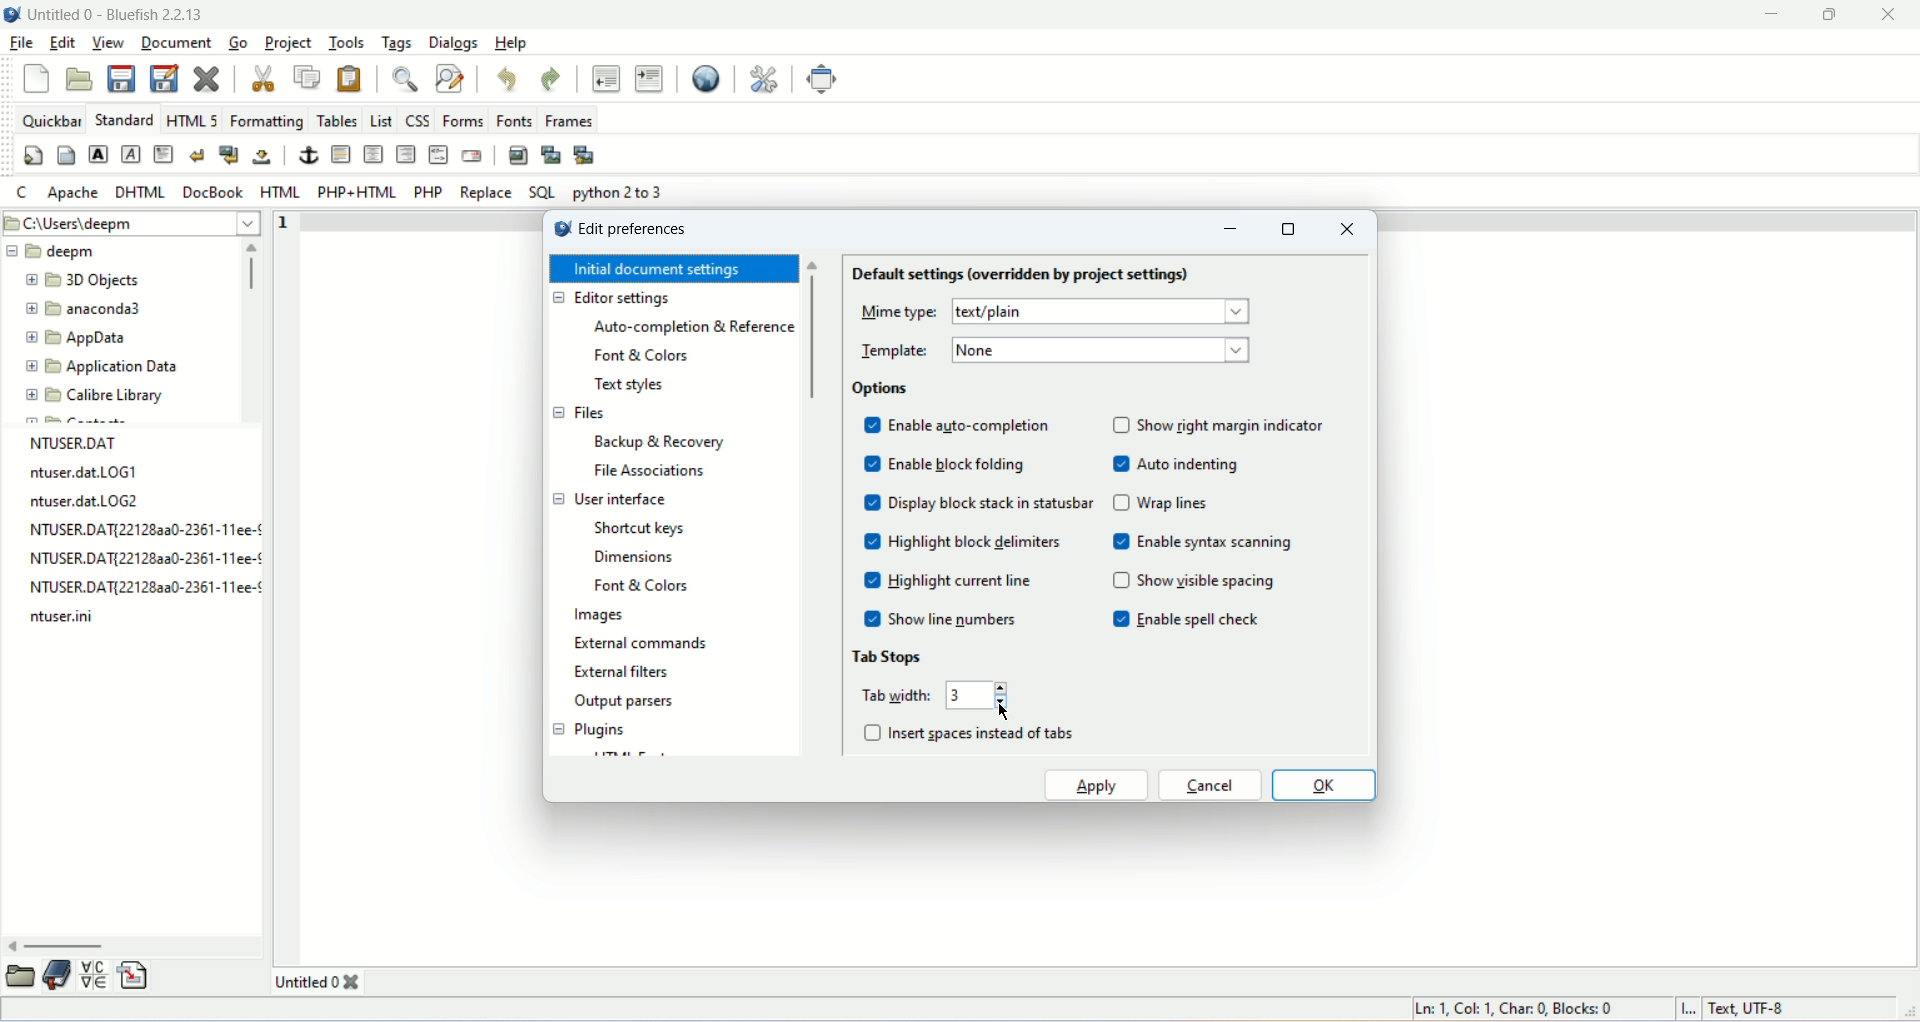  What do you see at coordinates (965, 695) in the screenshot?
I see `3` at bounding box center [965, 695].